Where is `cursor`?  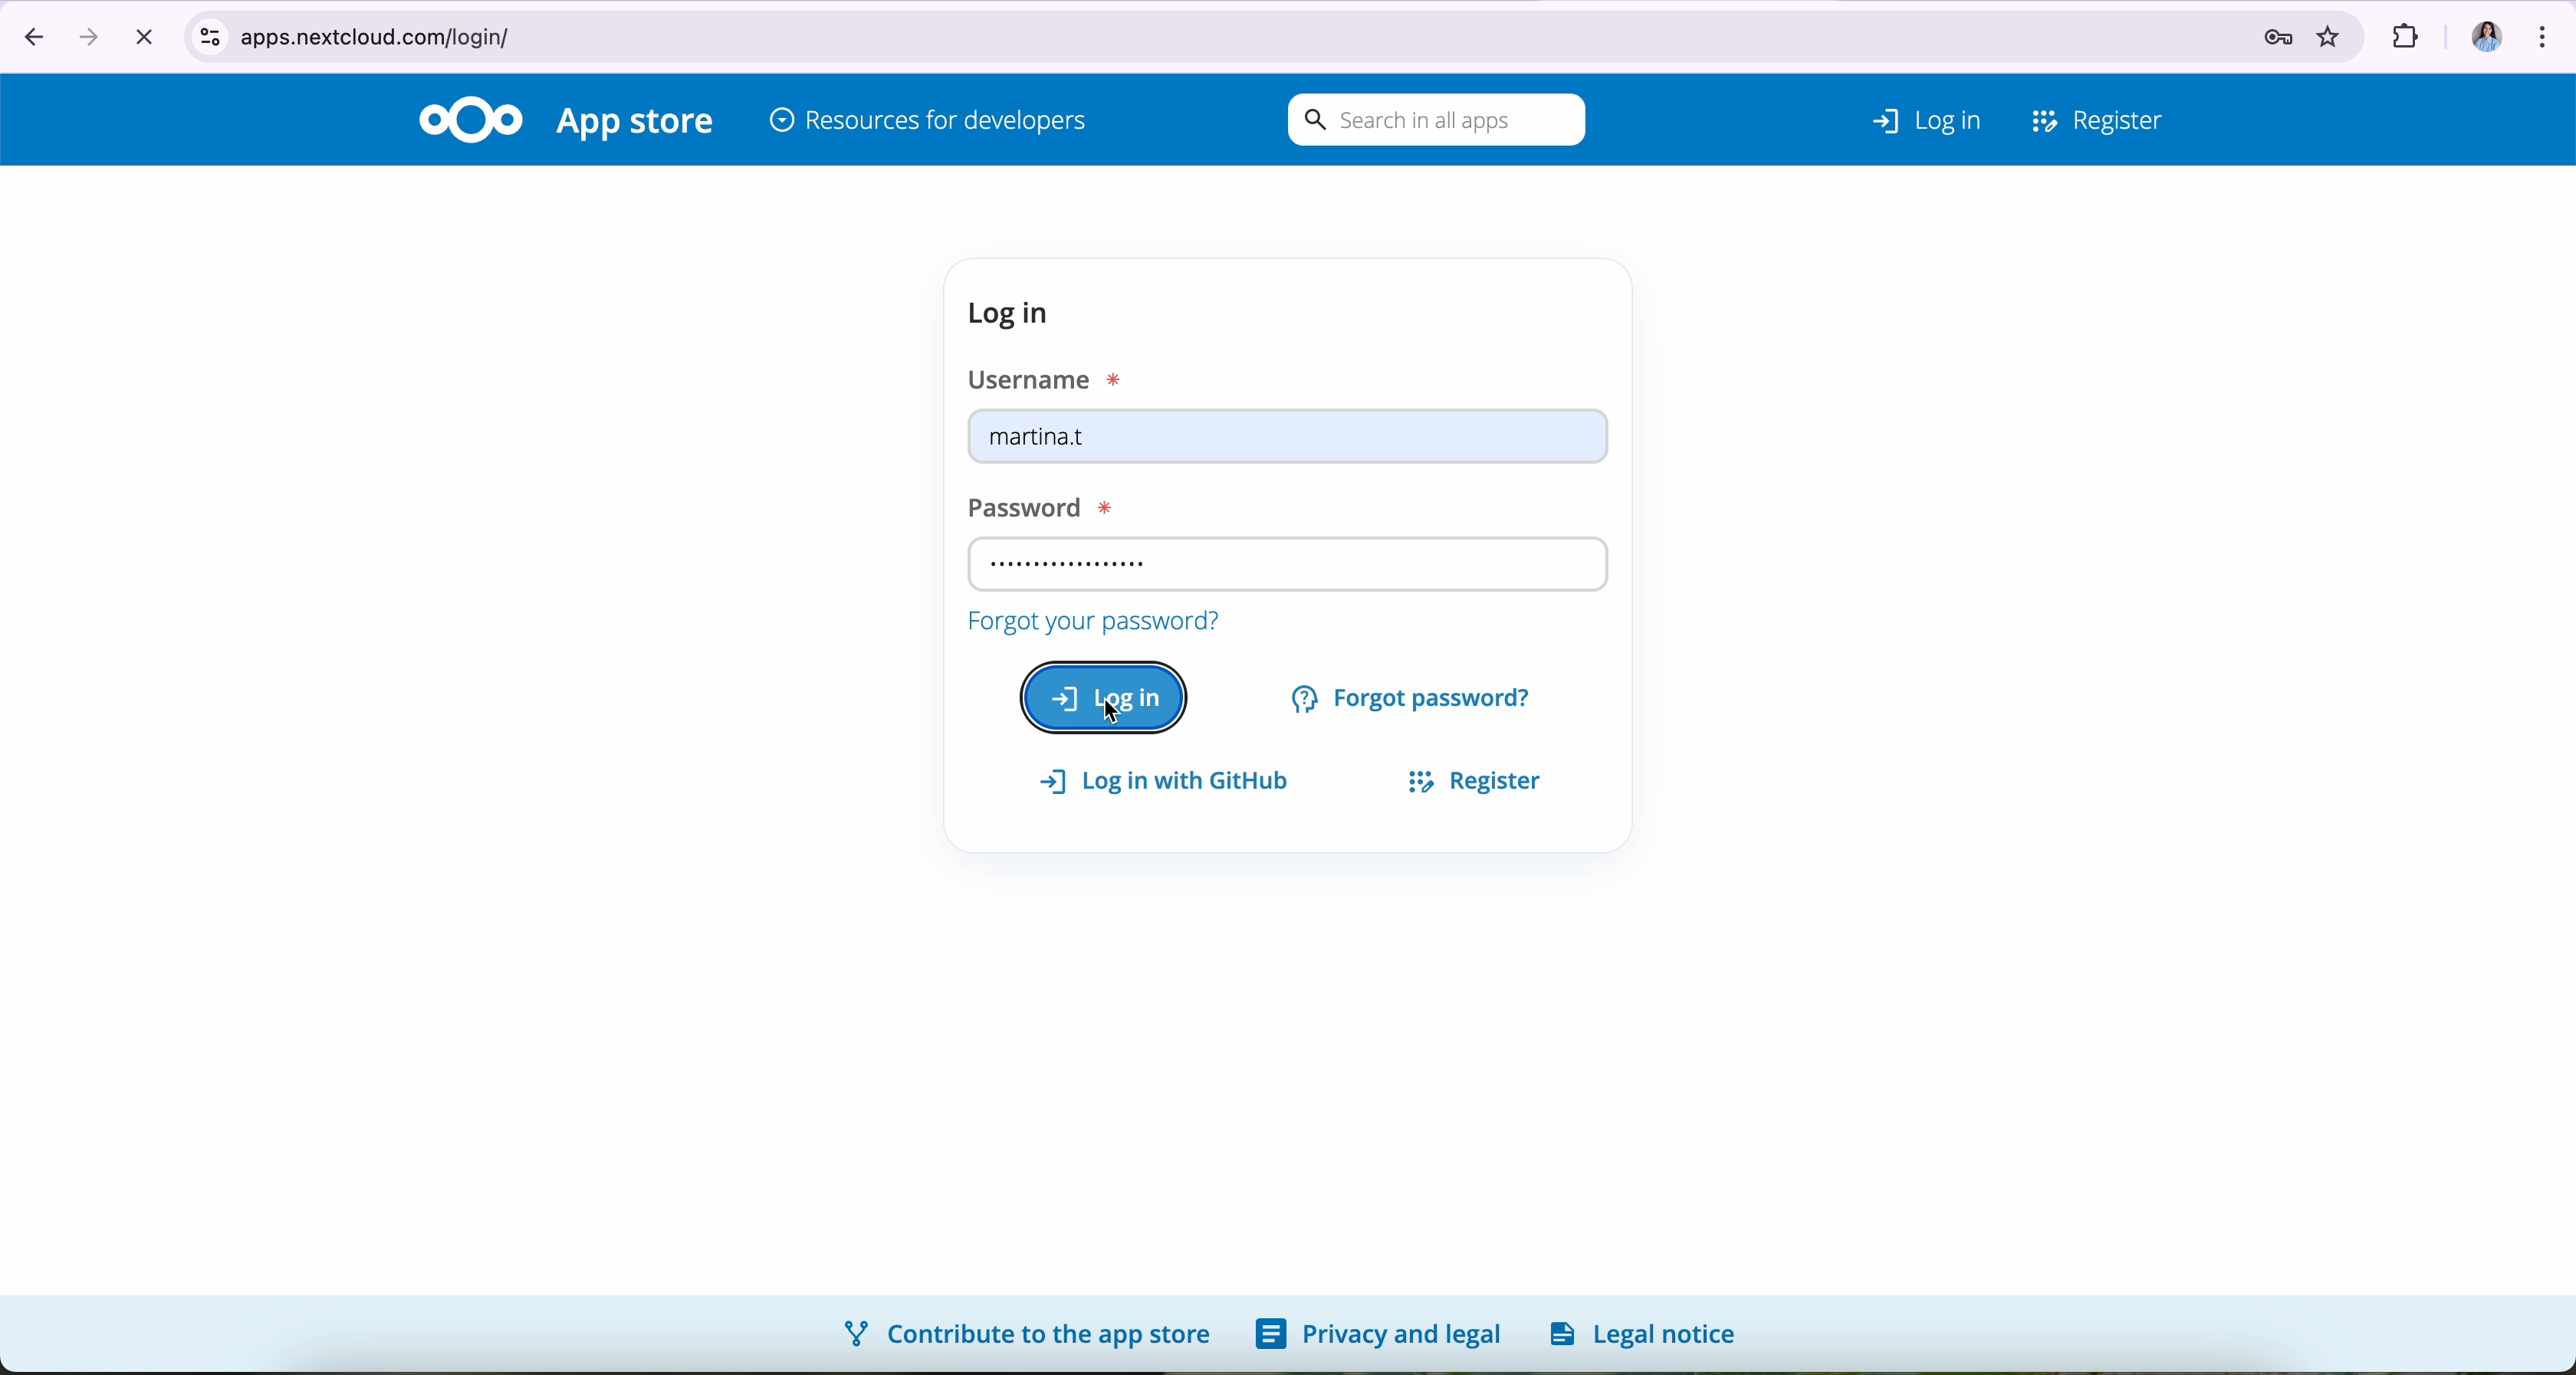
cursor is located at coordinates (1119, 717).